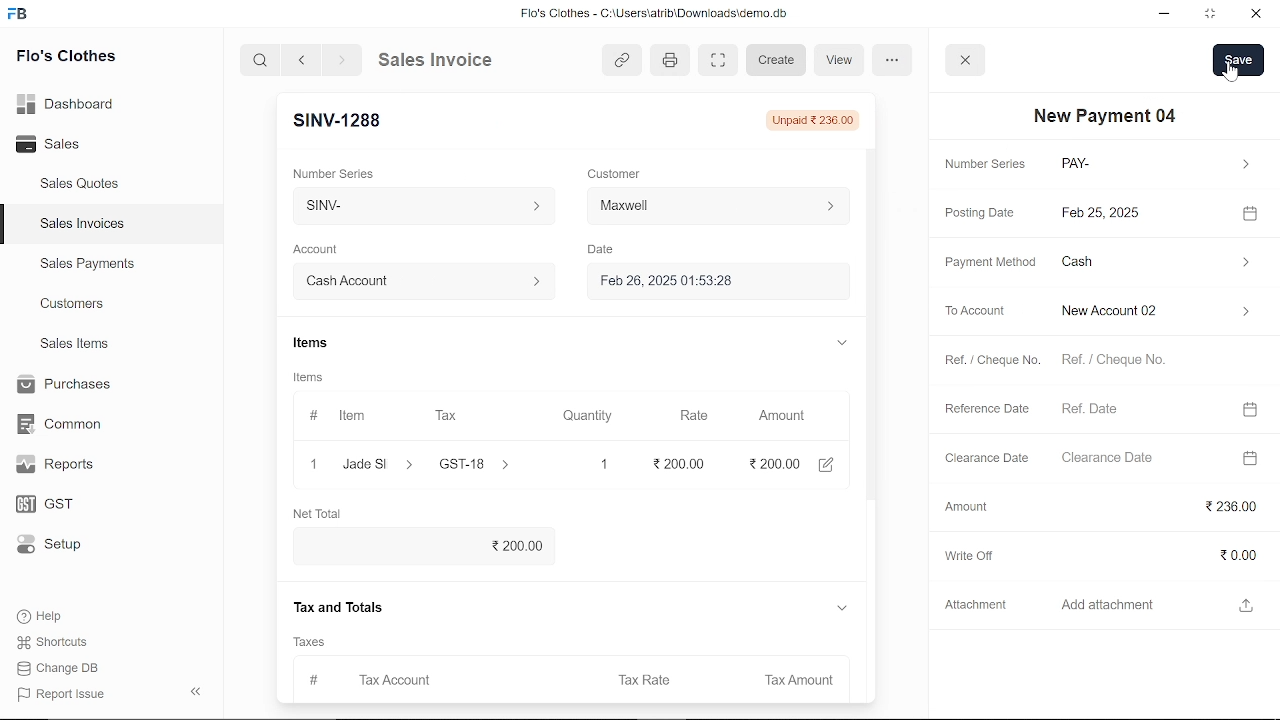  Describe the element at coordinates (841, 59) in the screenshot. I see `View` at that location.